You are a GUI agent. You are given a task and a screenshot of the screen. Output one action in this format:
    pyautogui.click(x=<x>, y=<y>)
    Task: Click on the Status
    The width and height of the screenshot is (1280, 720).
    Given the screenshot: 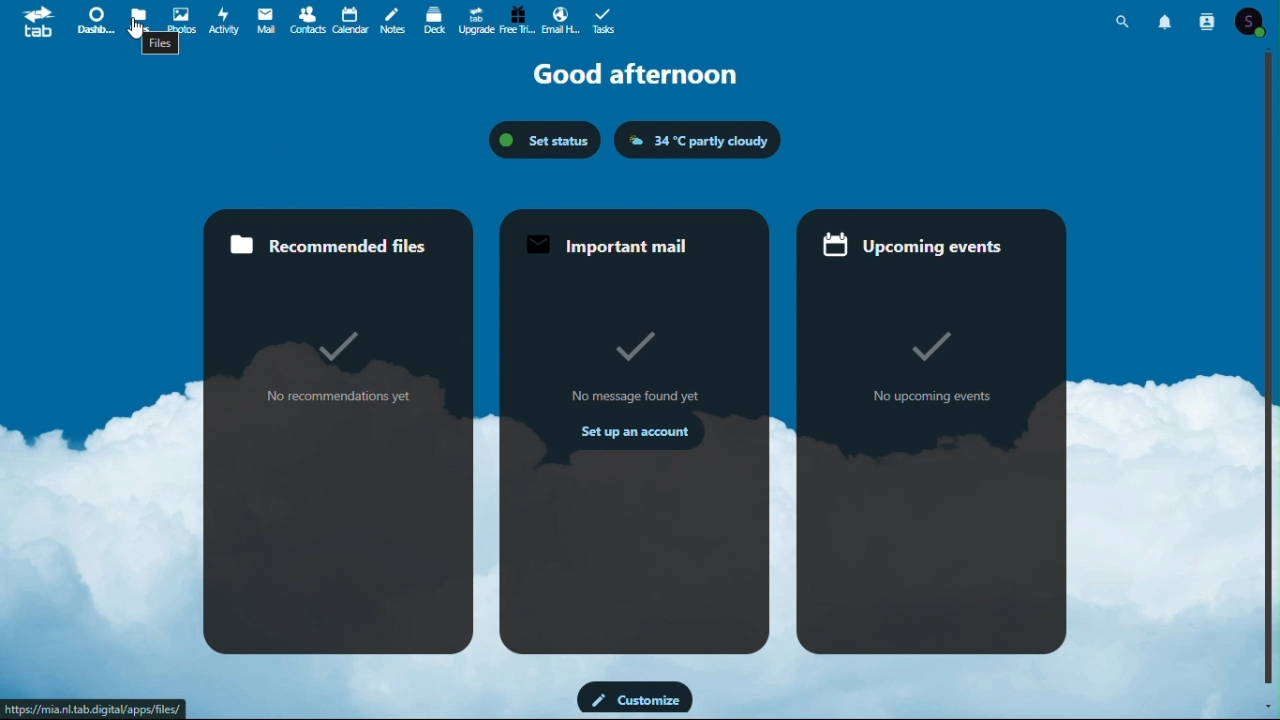 What is the action you would take?
    pyautogui.click(x=547, y=140)
    